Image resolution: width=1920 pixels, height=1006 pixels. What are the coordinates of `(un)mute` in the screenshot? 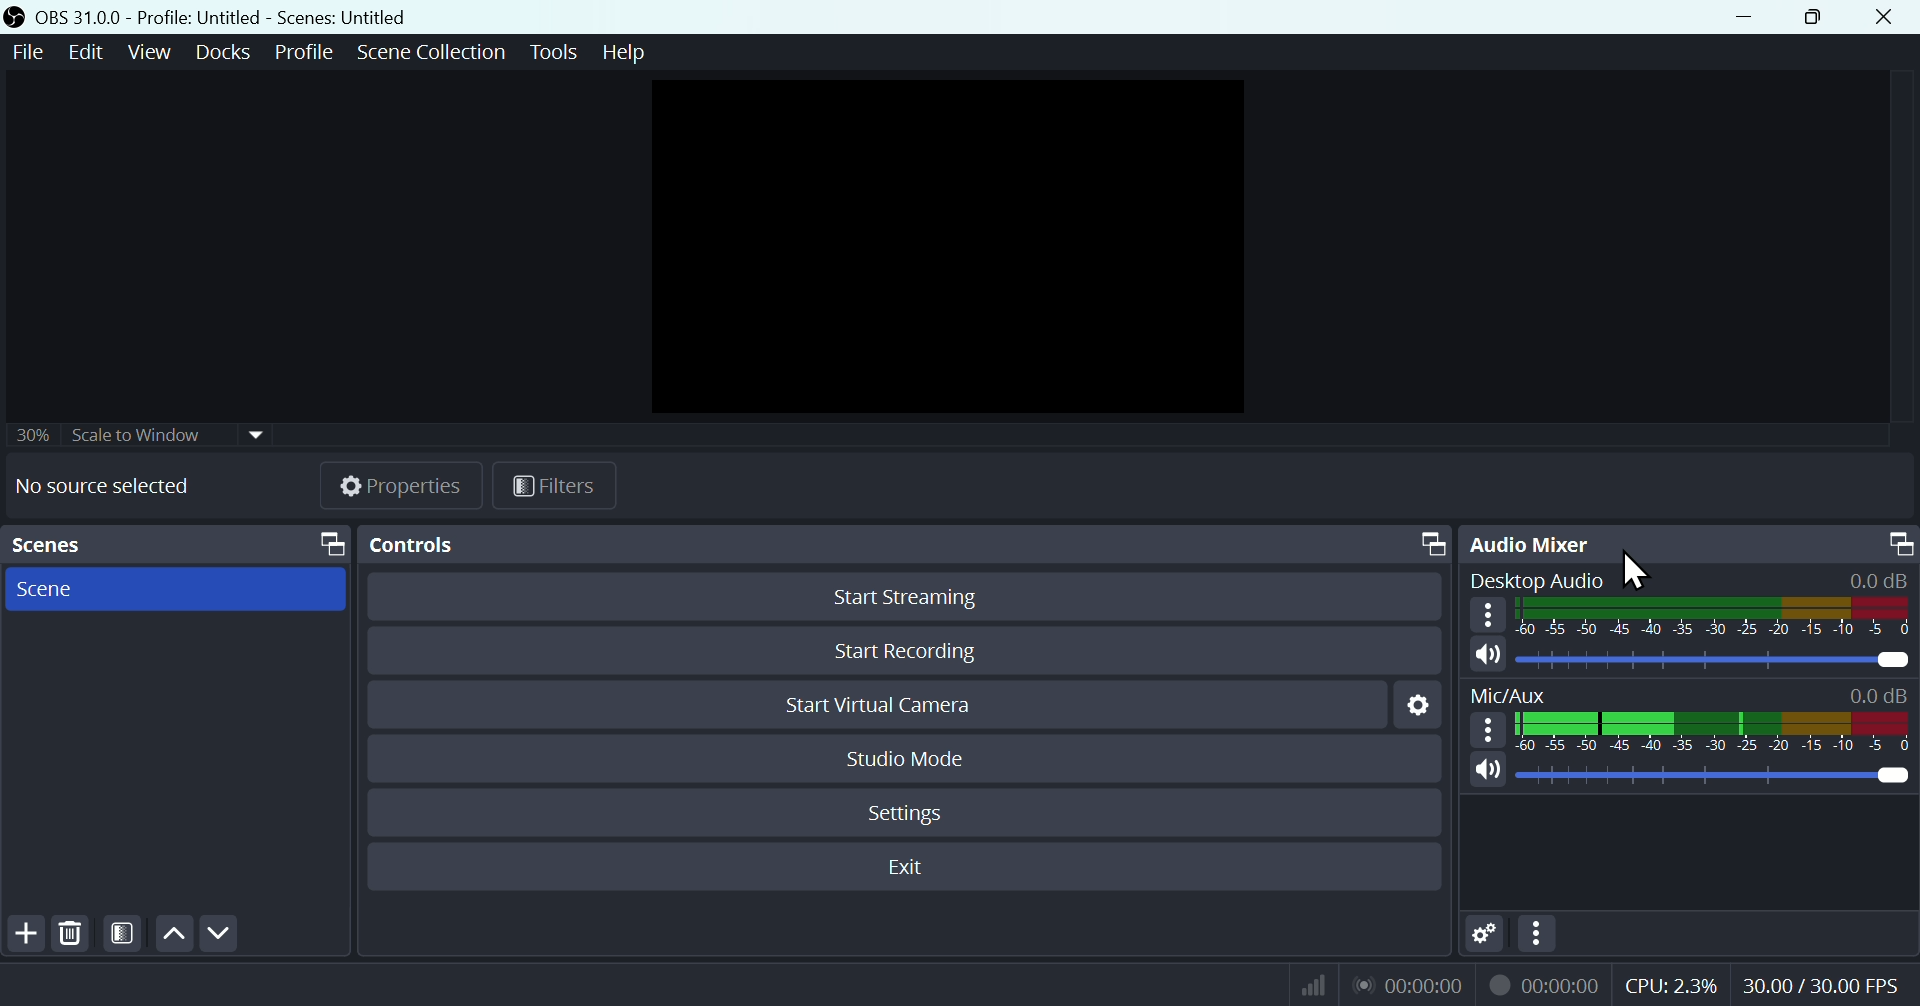 It's located at (1488, 655).